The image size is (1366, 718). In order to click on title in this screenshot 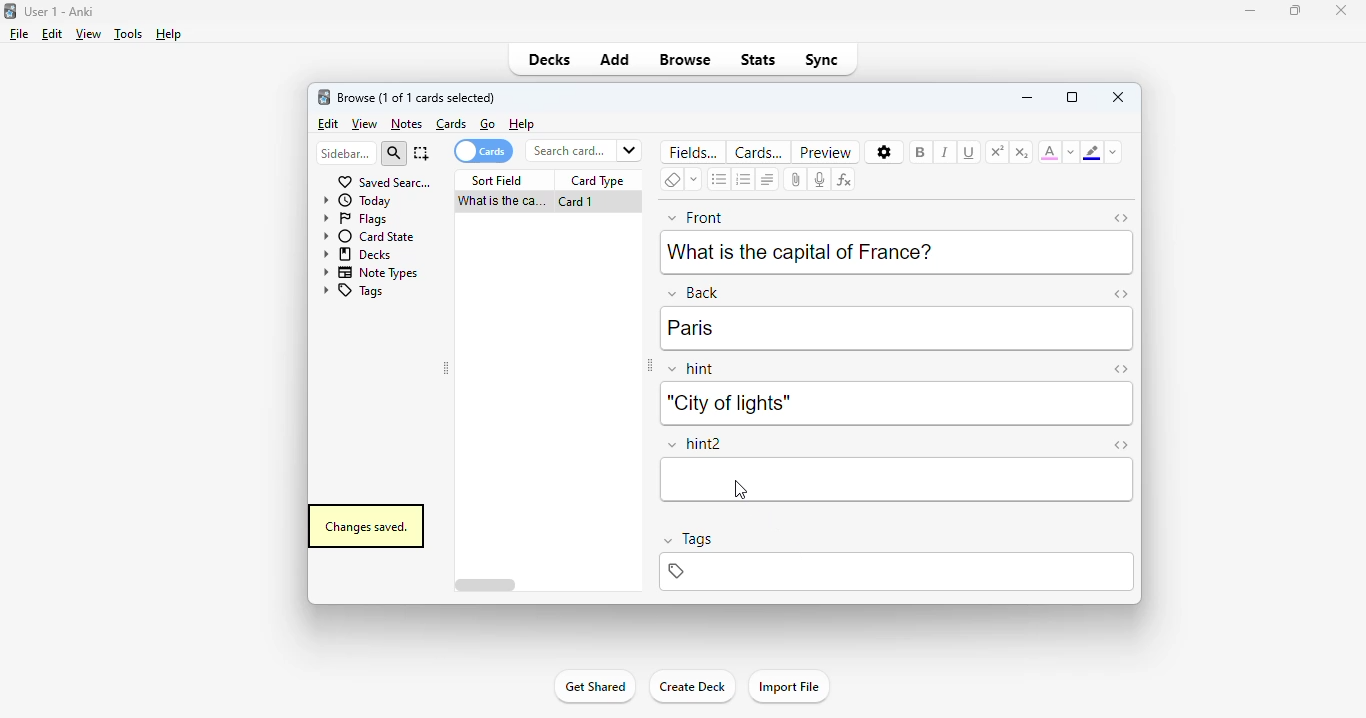, I will do `click(60, 11)`.